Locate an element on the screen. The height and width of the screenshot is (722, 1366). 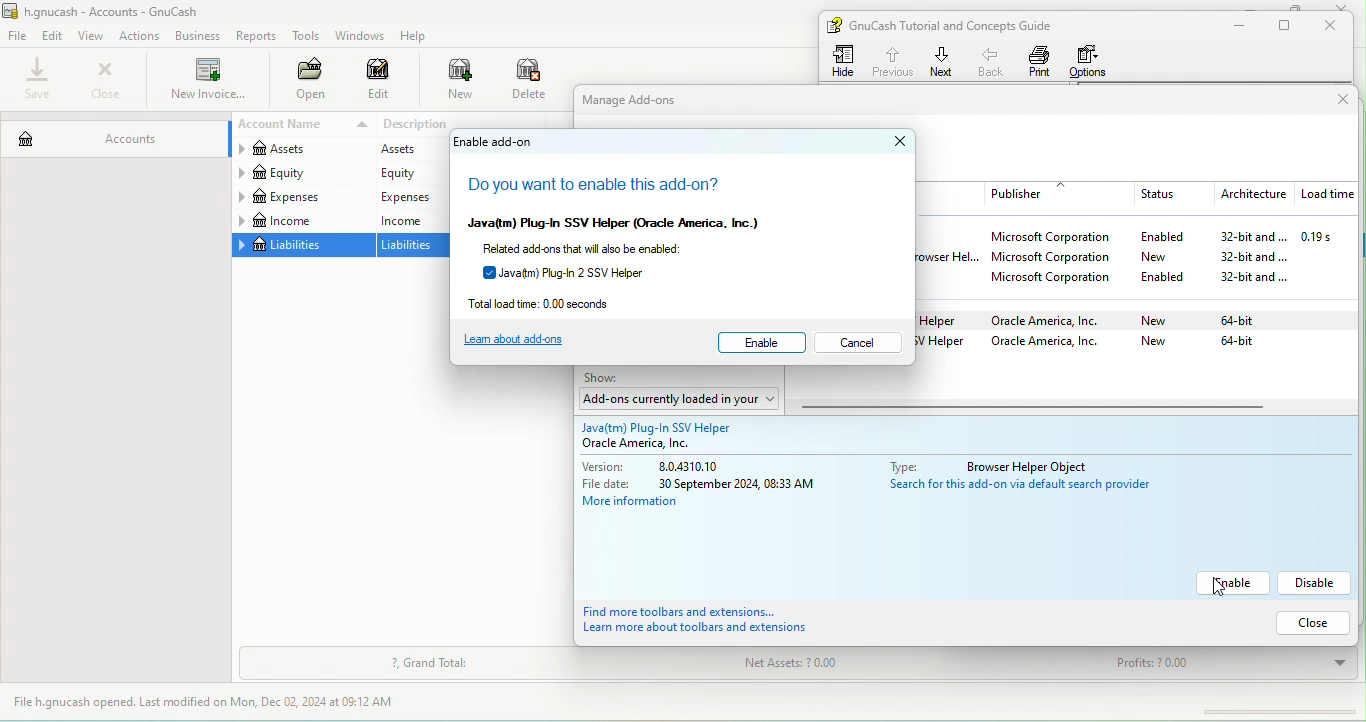
income is located at coordinates (413, 220).